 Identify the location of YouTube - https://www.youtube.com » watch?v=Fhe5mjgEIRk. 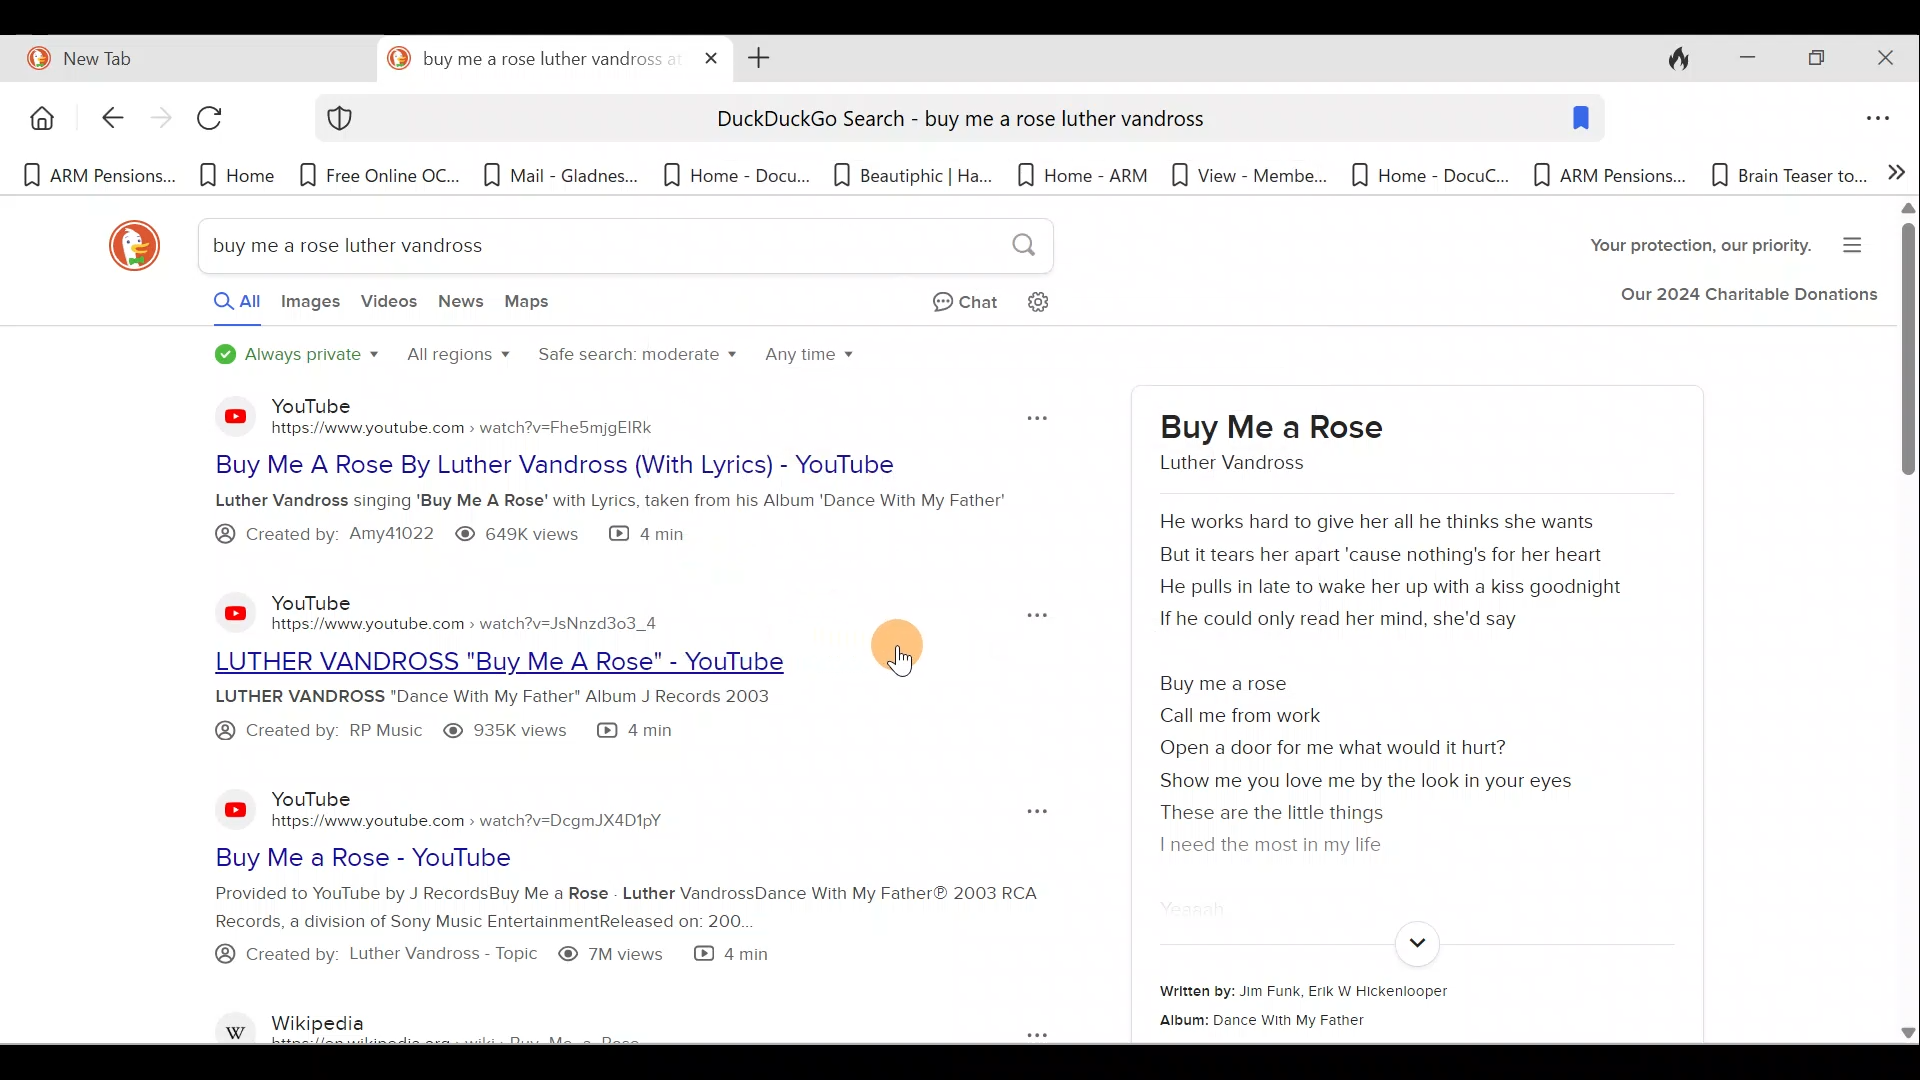
(492, 415).